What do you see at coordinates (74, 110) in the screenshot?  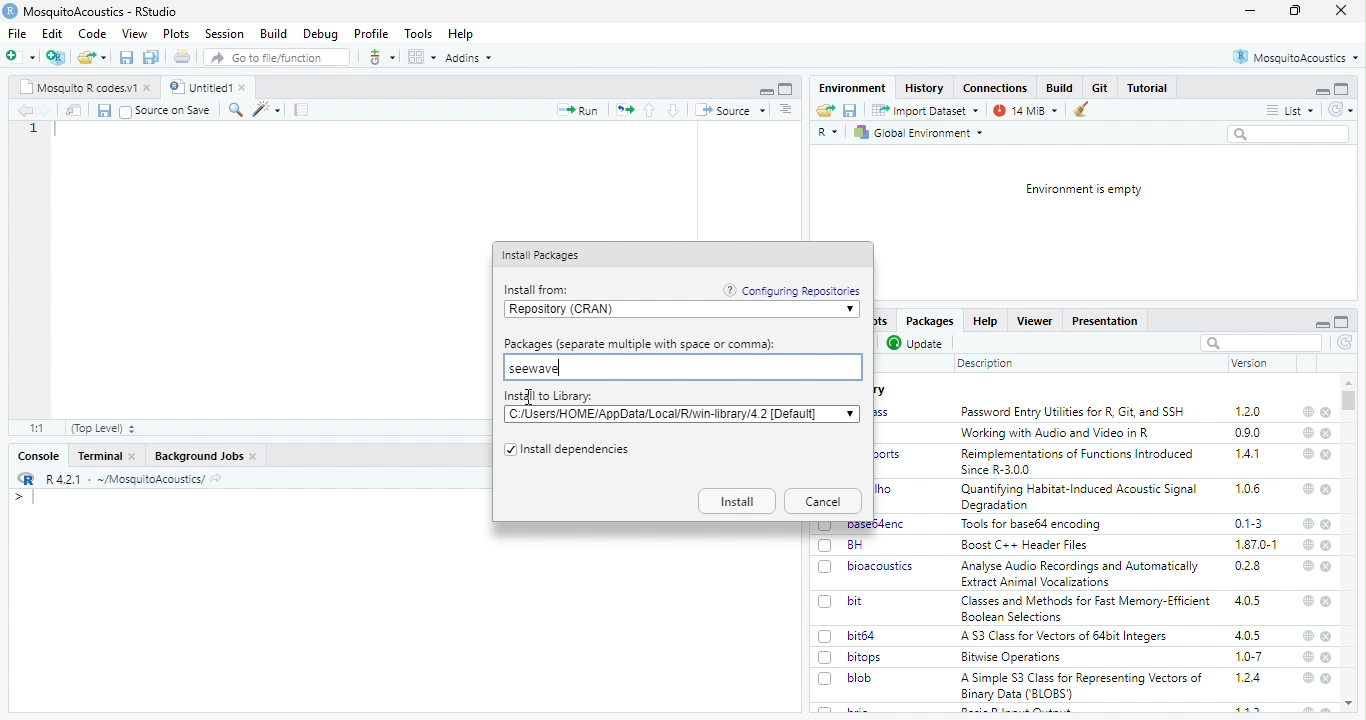 I see `Share ` at bounding box center [74, 110].